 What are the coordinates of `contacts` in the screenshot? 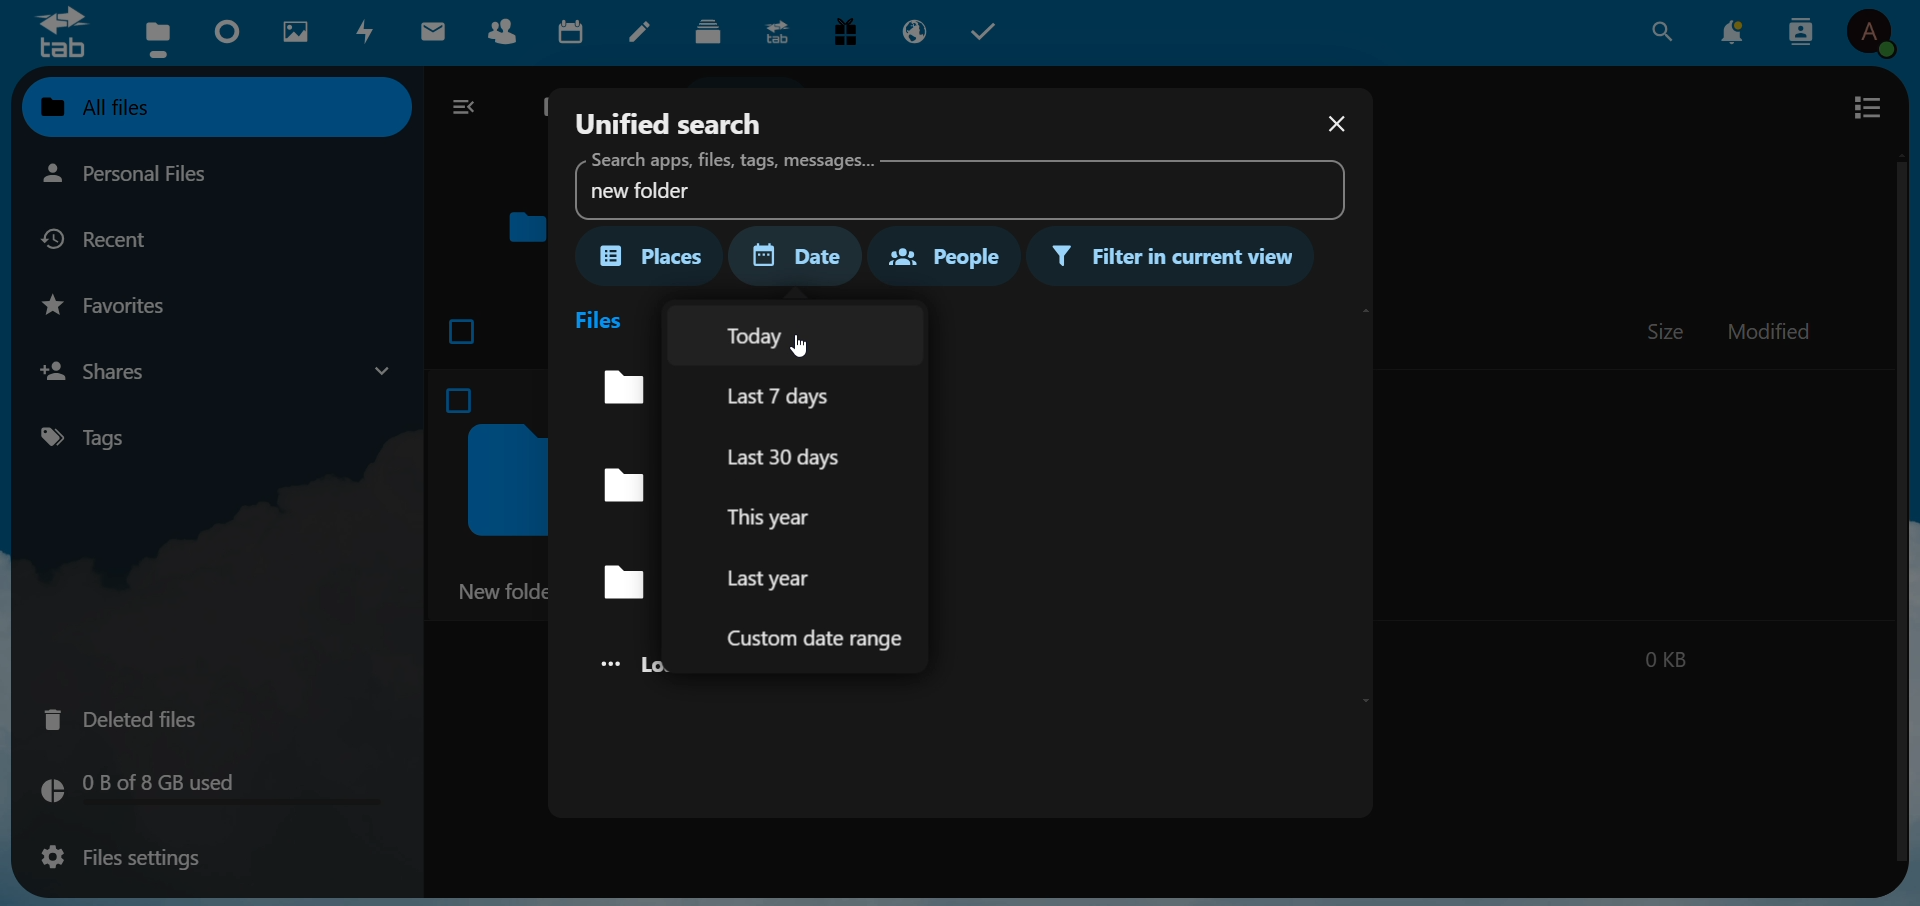 It's located at (508, 36).